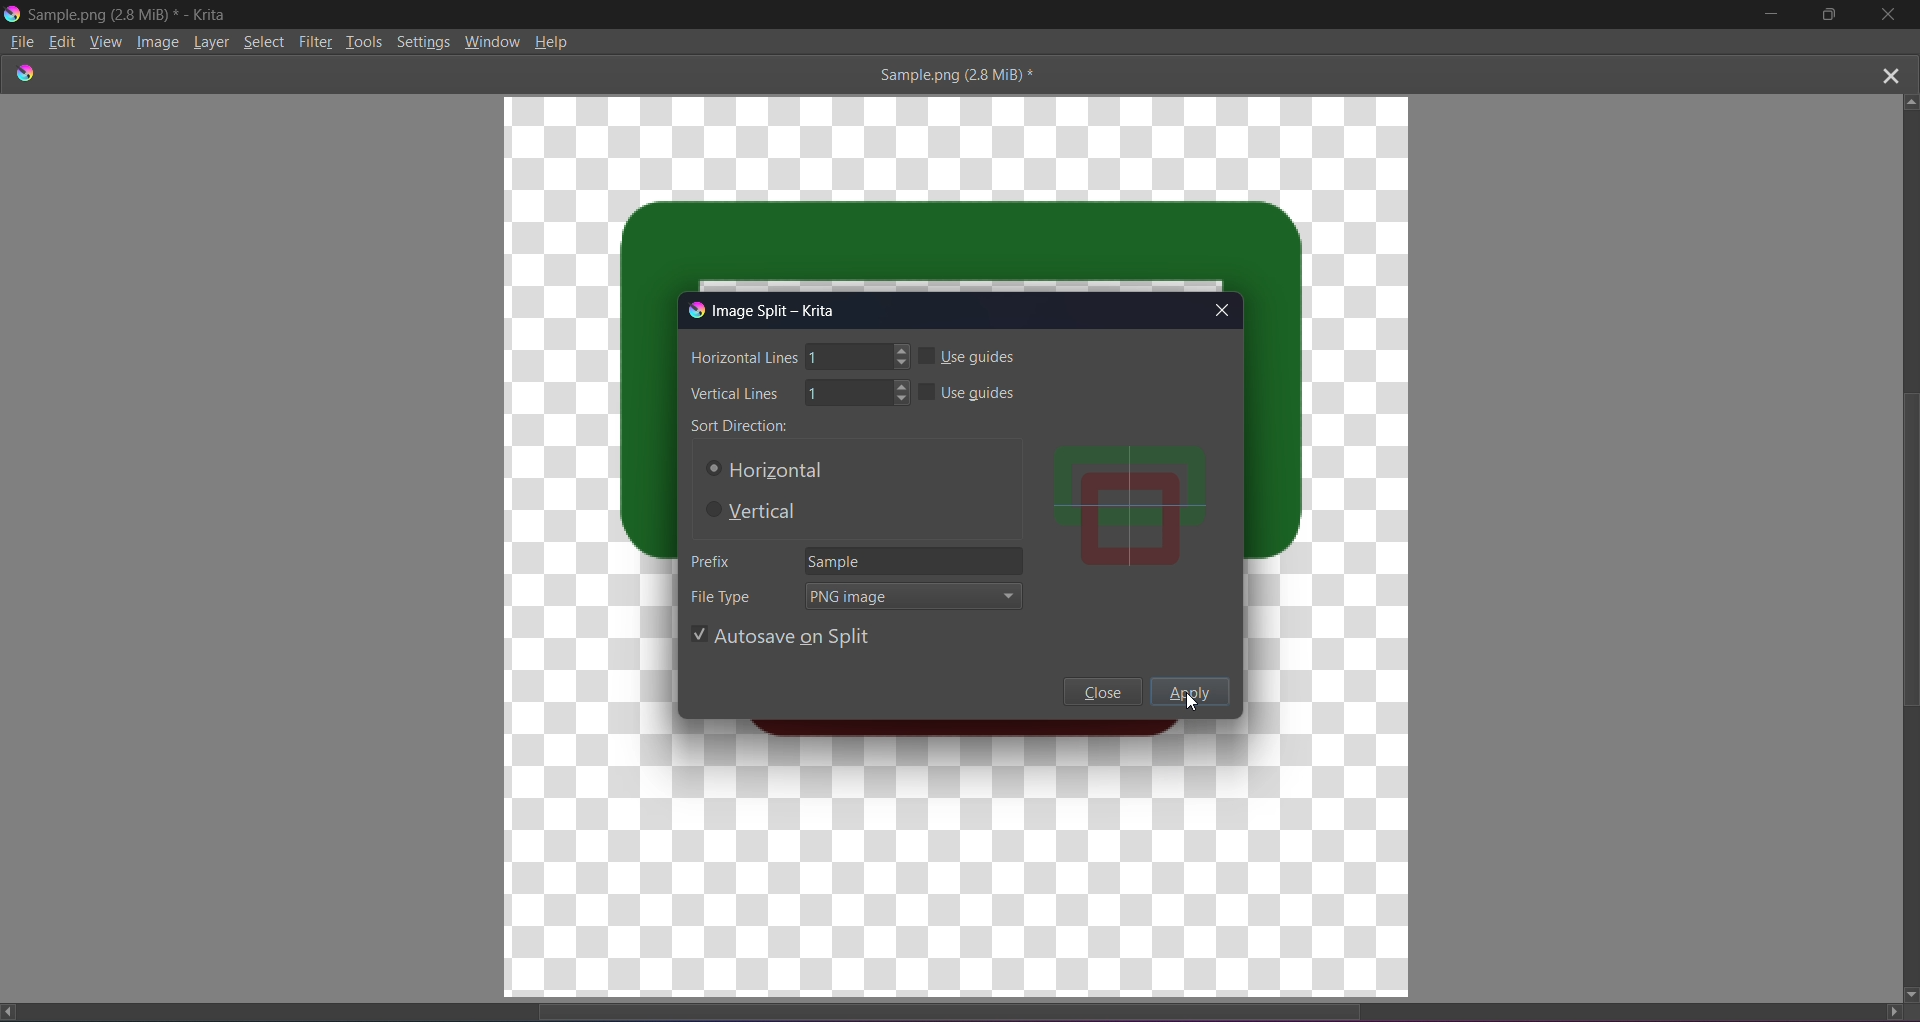  I want to click on image Split - Krita, so click(779, 309).